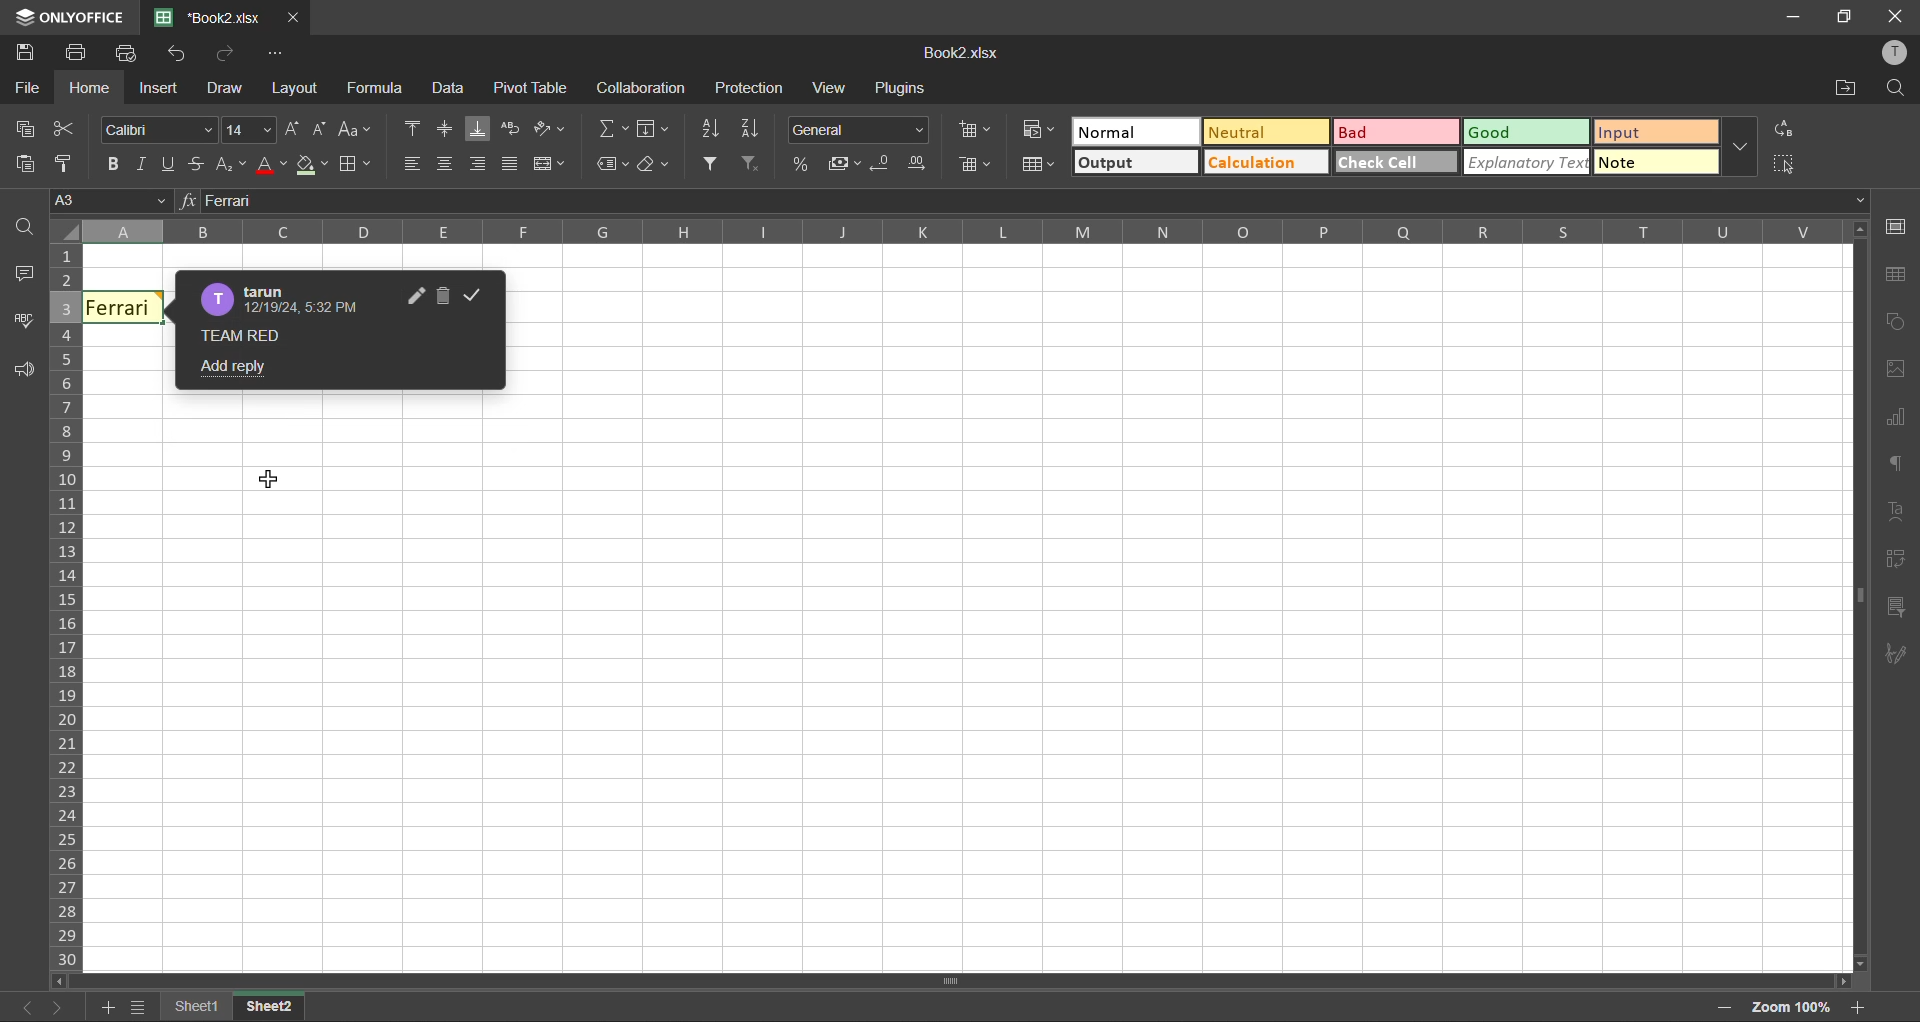 This screenshot has width=1920, height=1022. I want to click on align middle, so click(445, 129).